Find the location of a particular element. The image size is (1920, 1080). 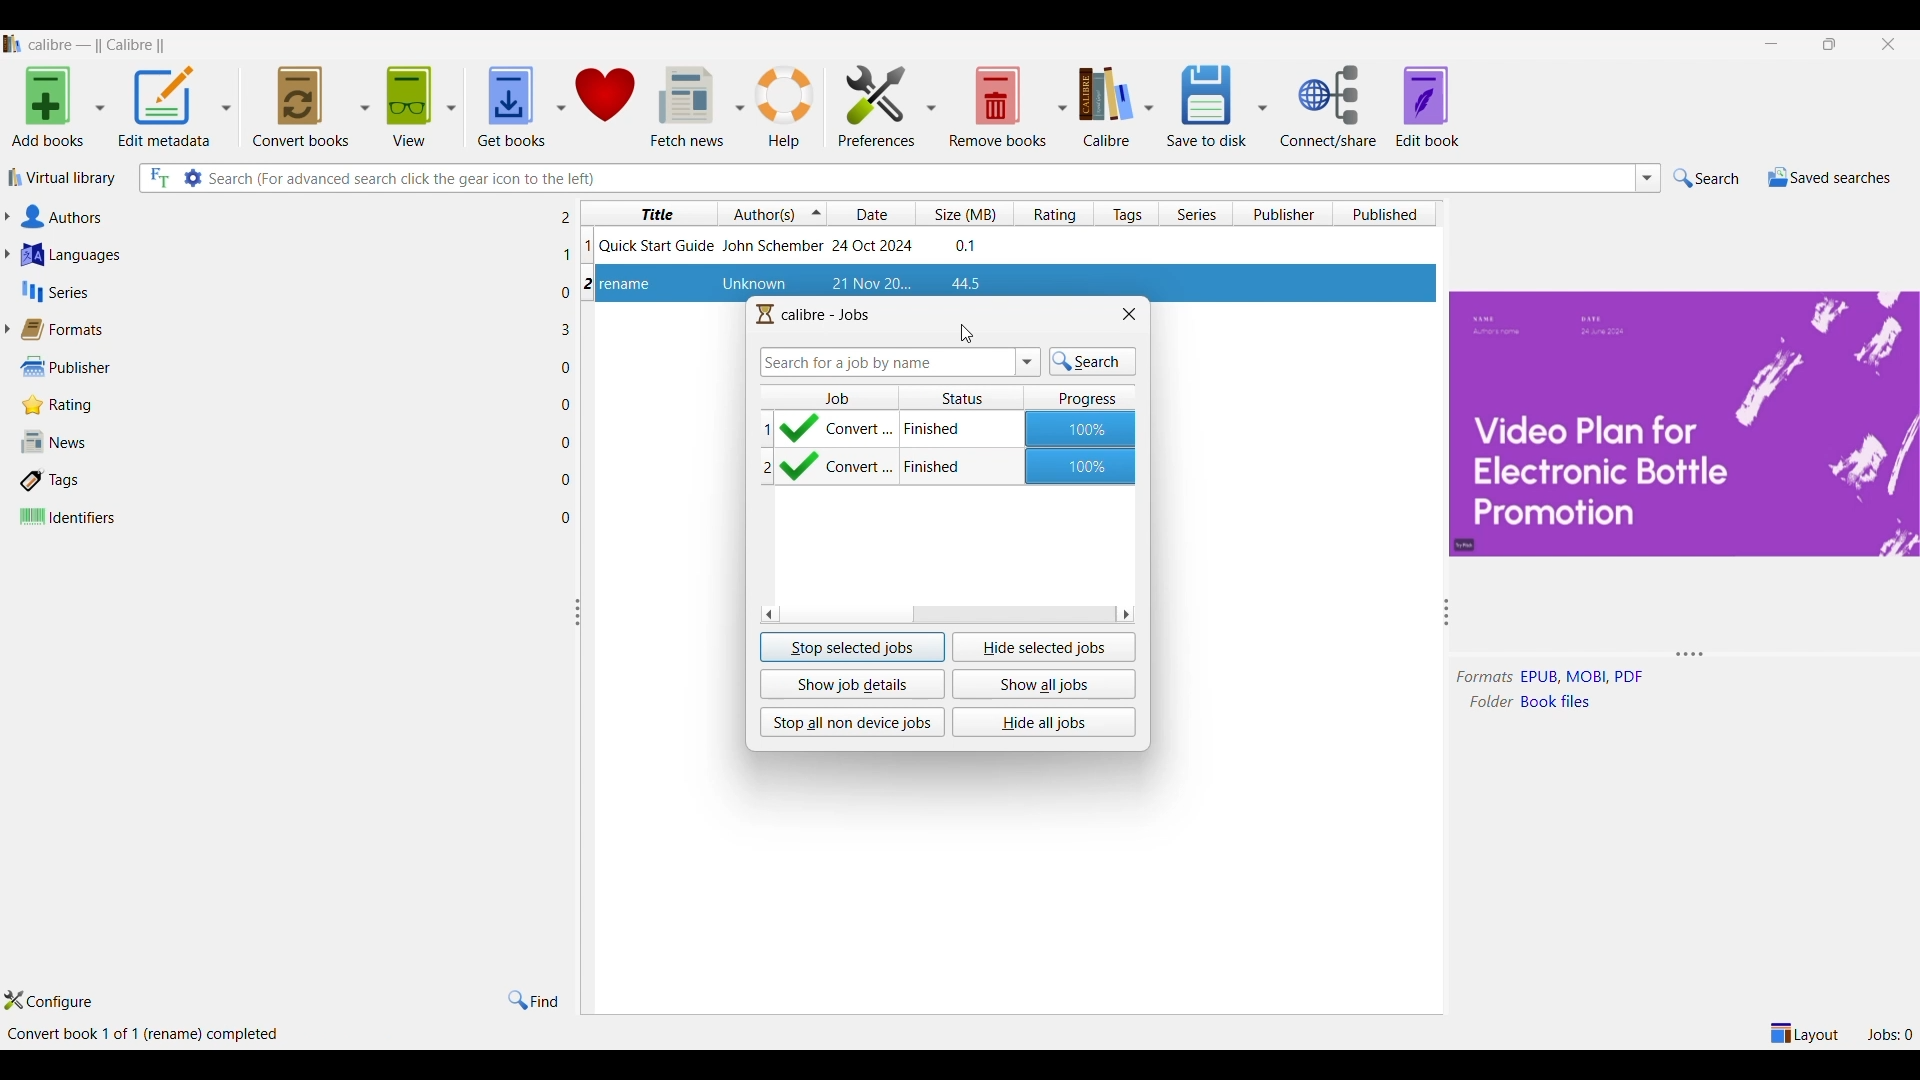

Edit book is located at coordinates (1427, 107).